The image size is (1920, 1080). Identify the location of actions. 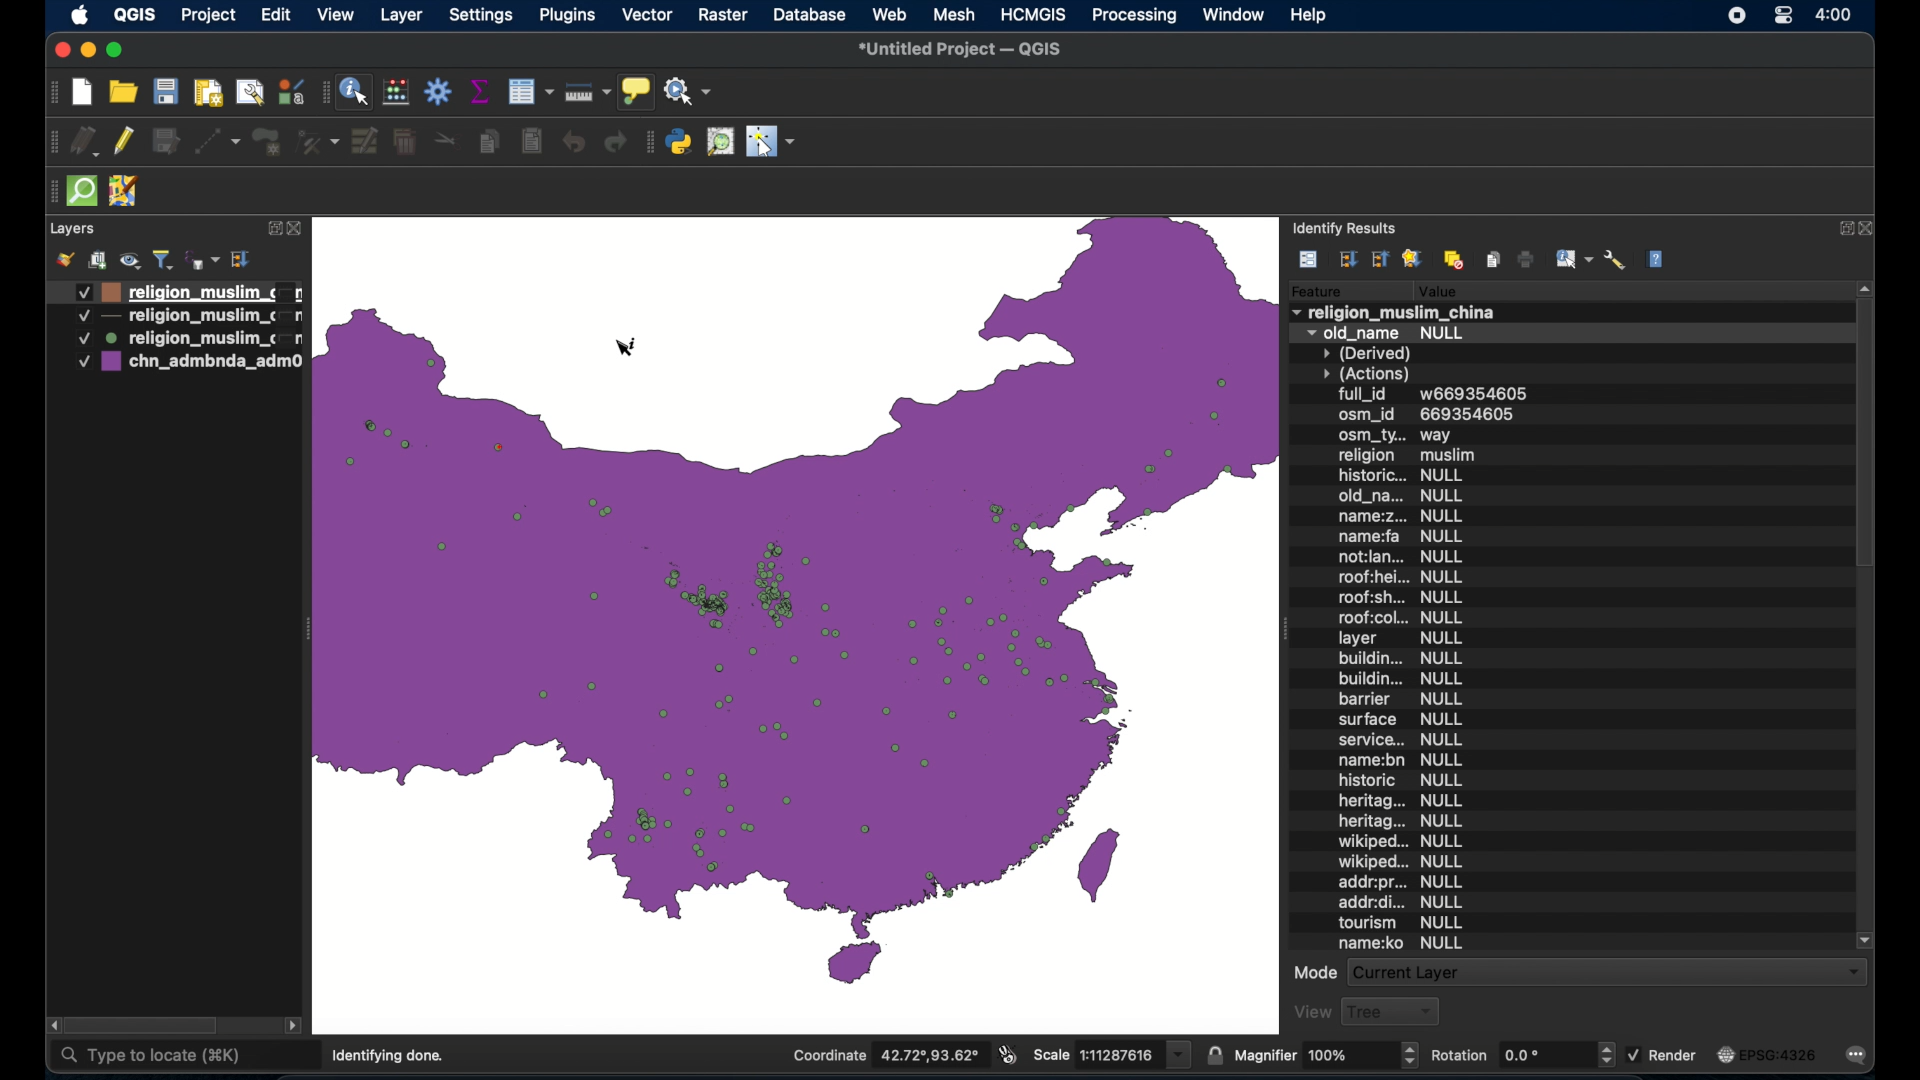
(1369, 374).